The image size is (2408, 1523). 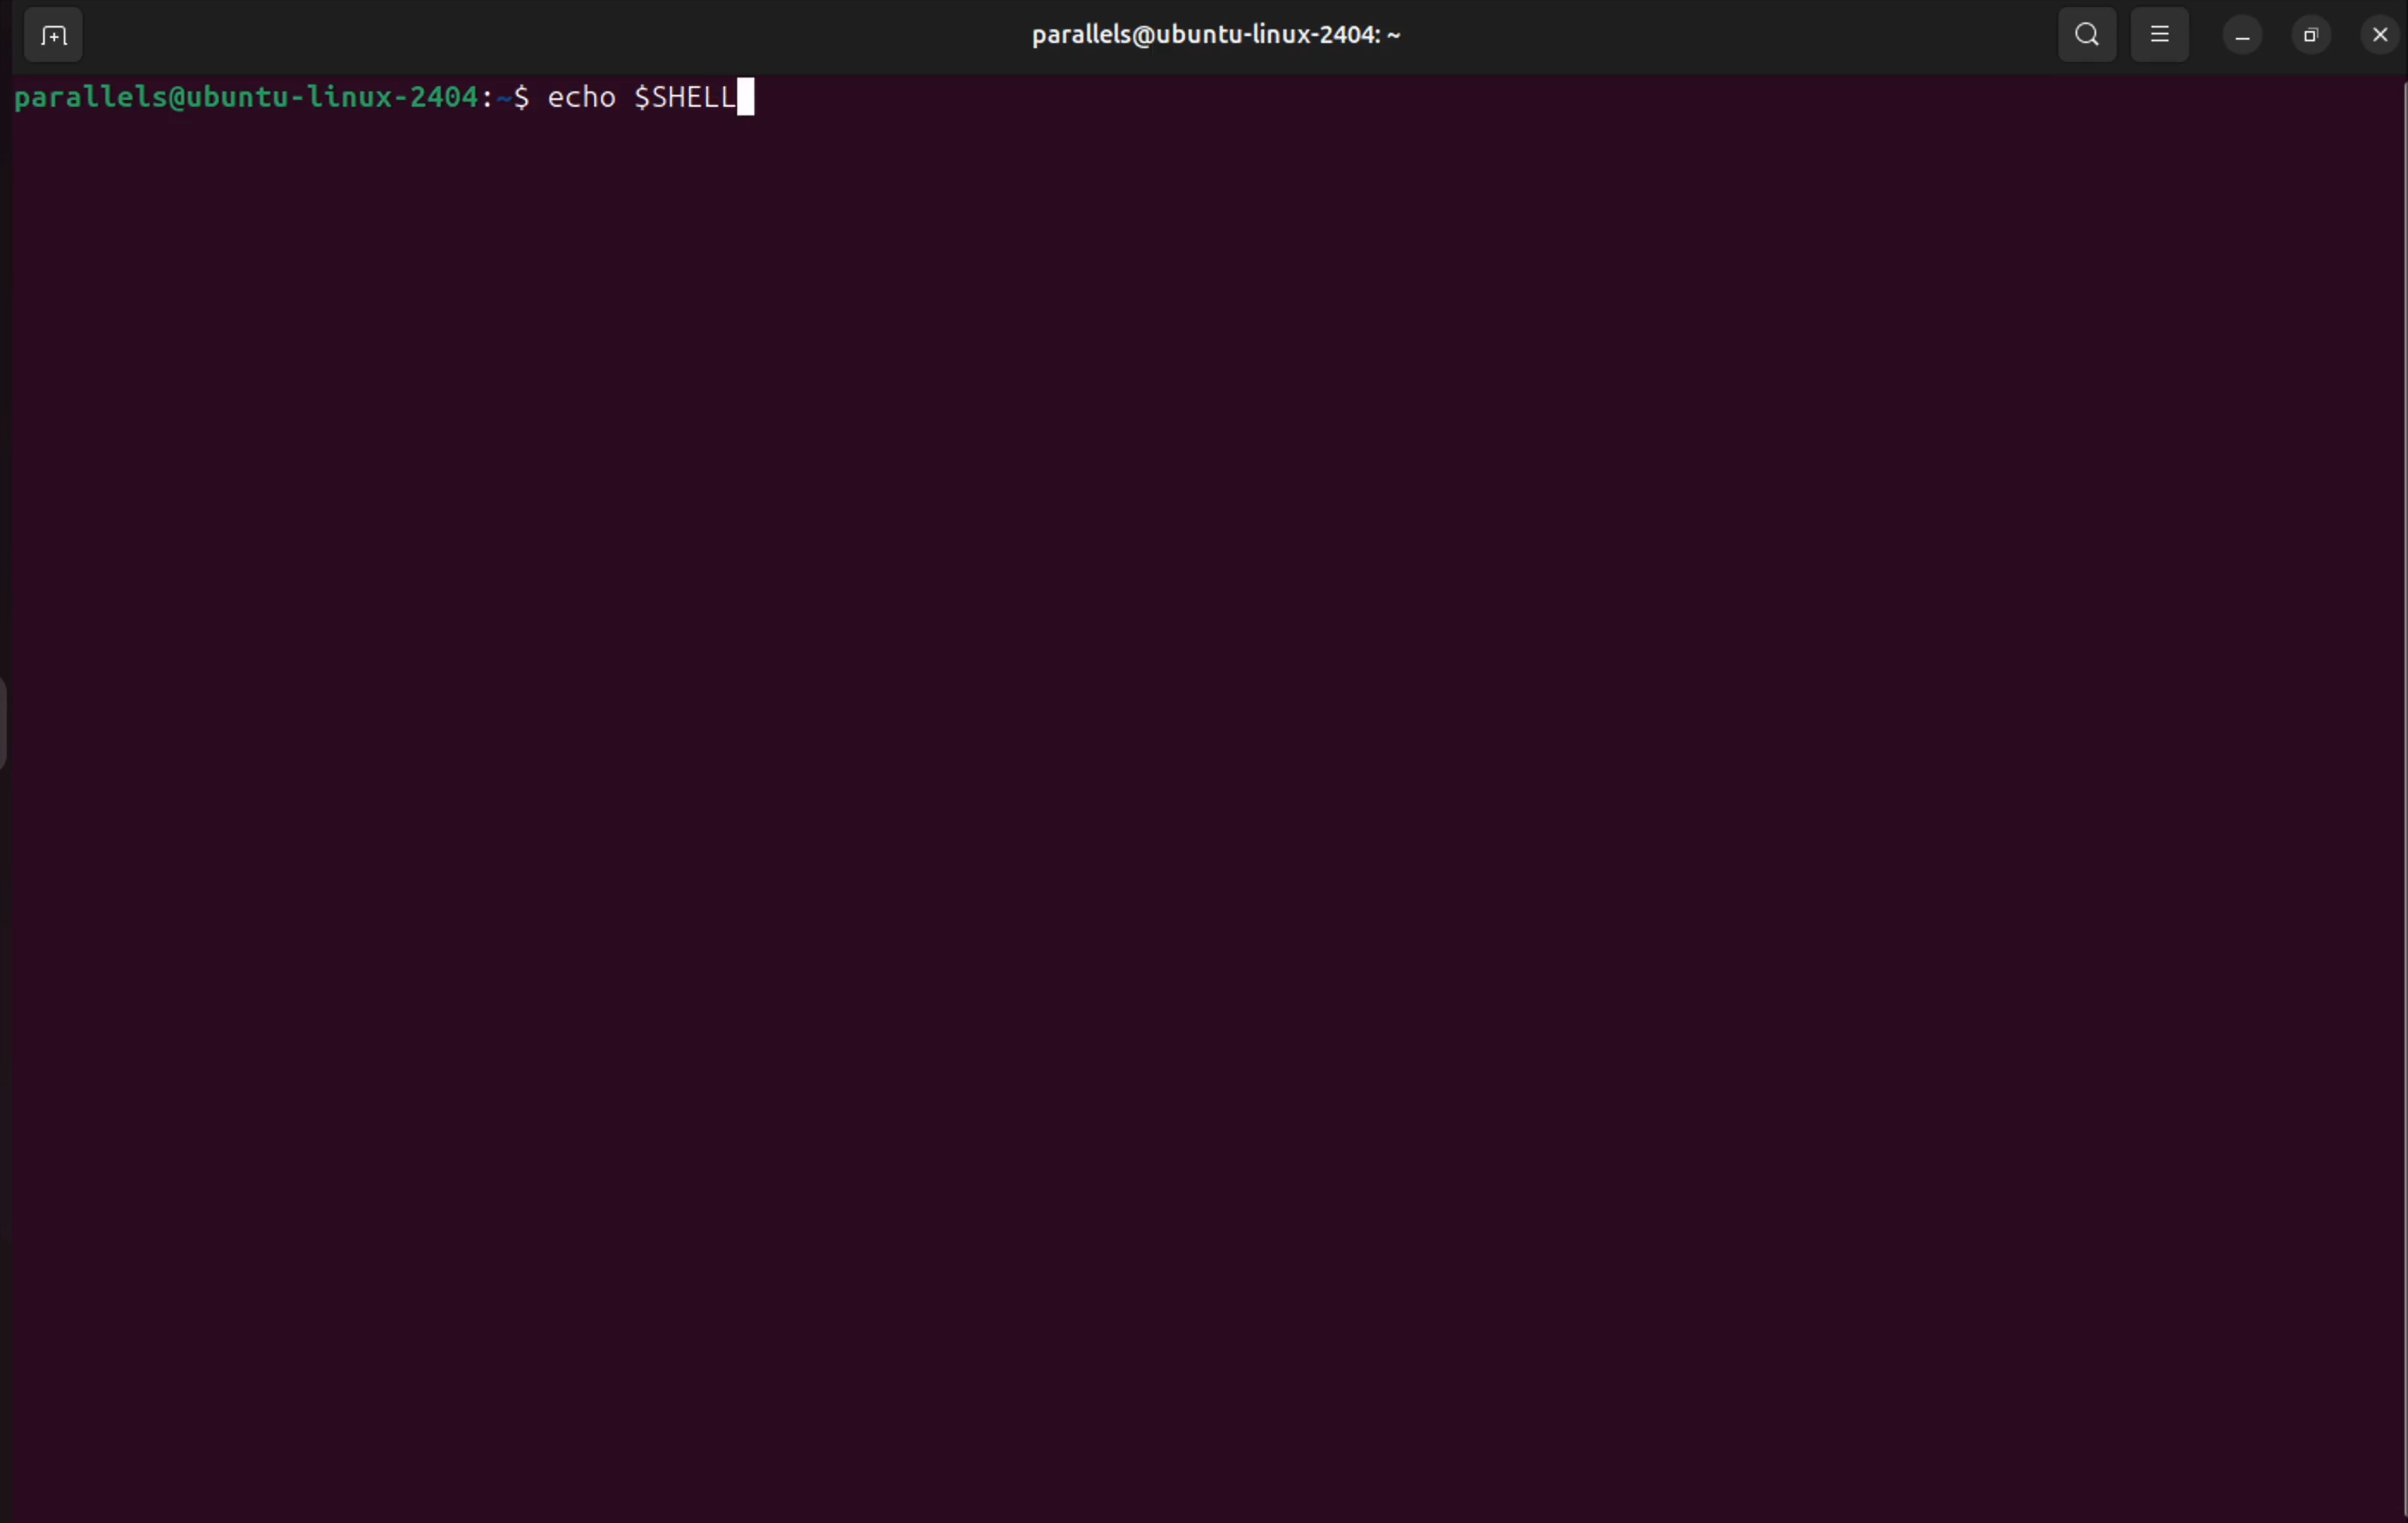 I want to click on close, so click(x=2378, y=34).